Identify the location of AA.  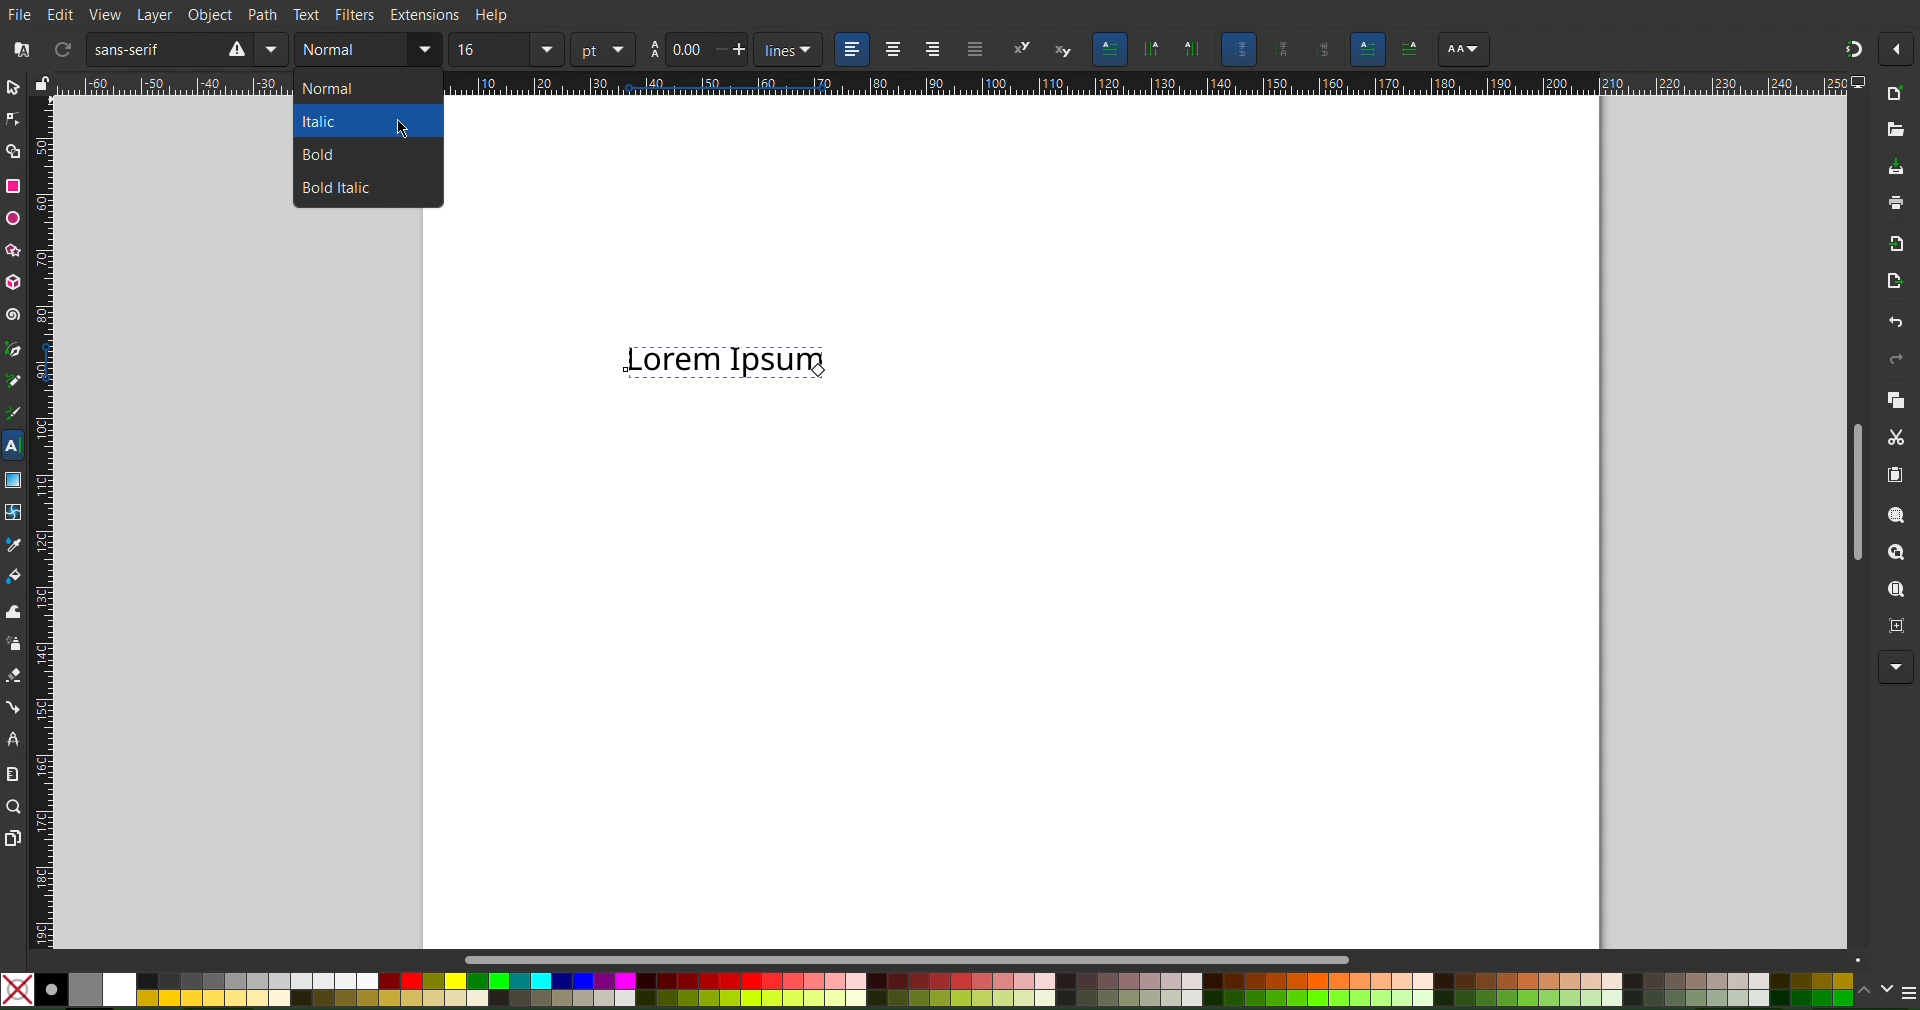
(1463, 51).